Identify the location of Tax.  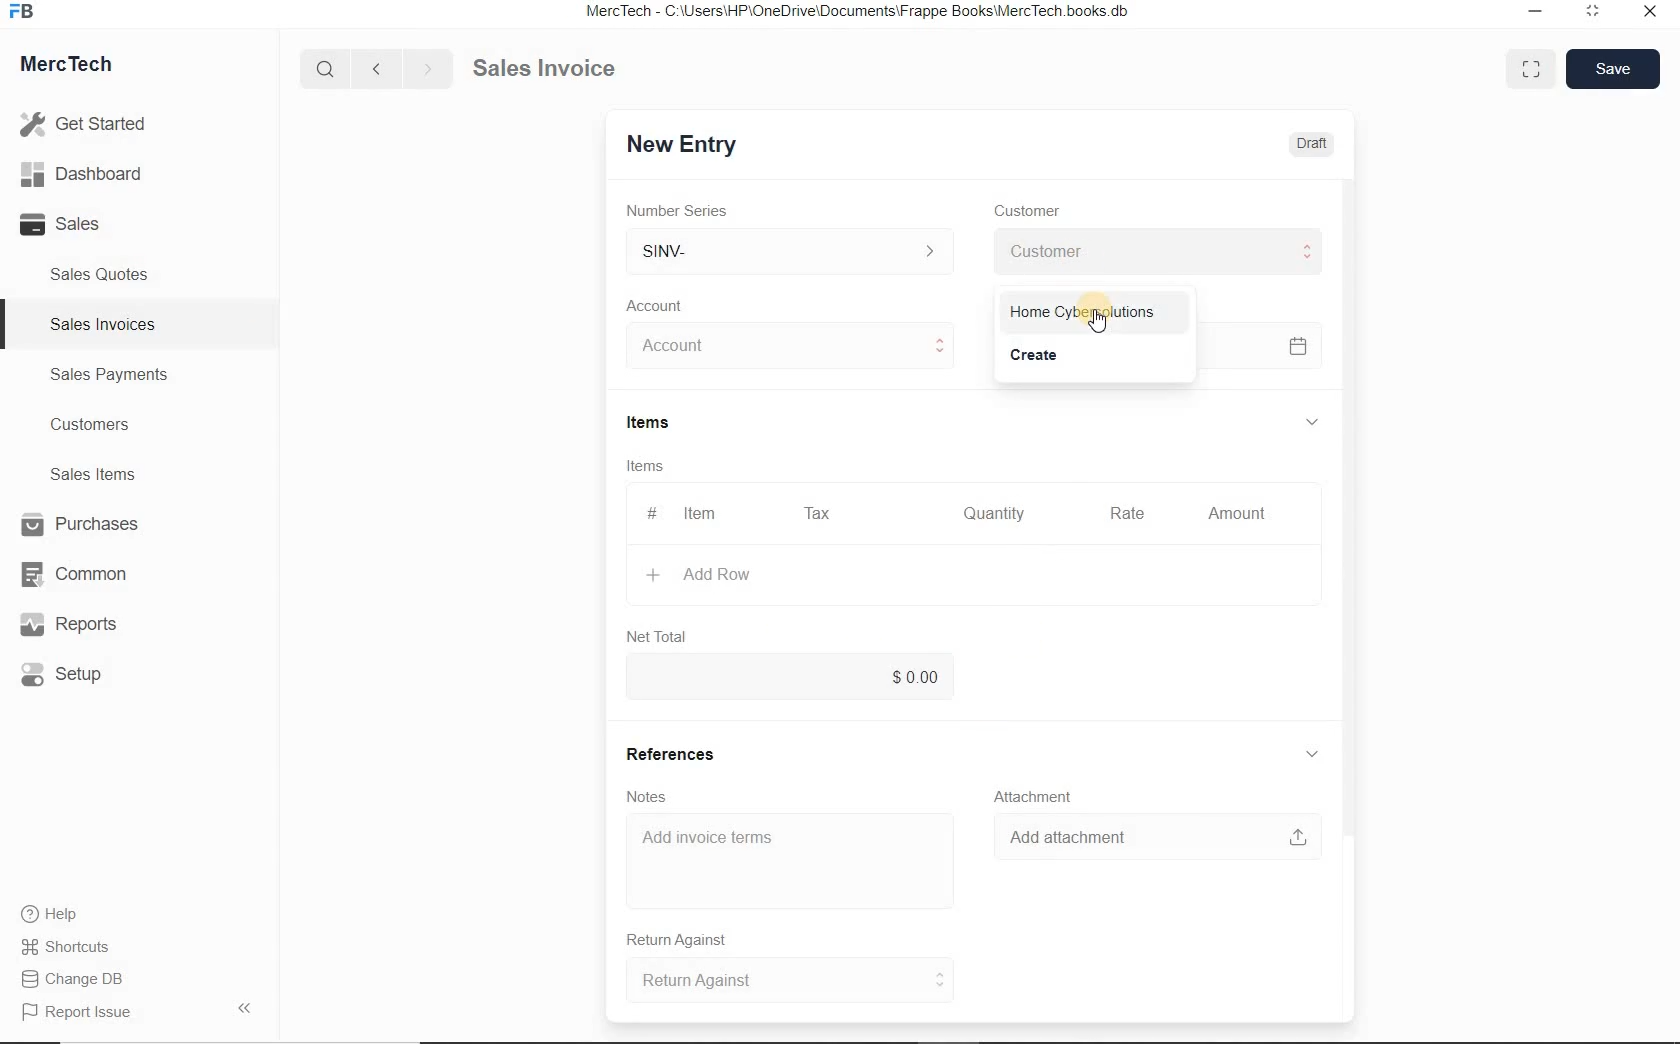
(818, 512).